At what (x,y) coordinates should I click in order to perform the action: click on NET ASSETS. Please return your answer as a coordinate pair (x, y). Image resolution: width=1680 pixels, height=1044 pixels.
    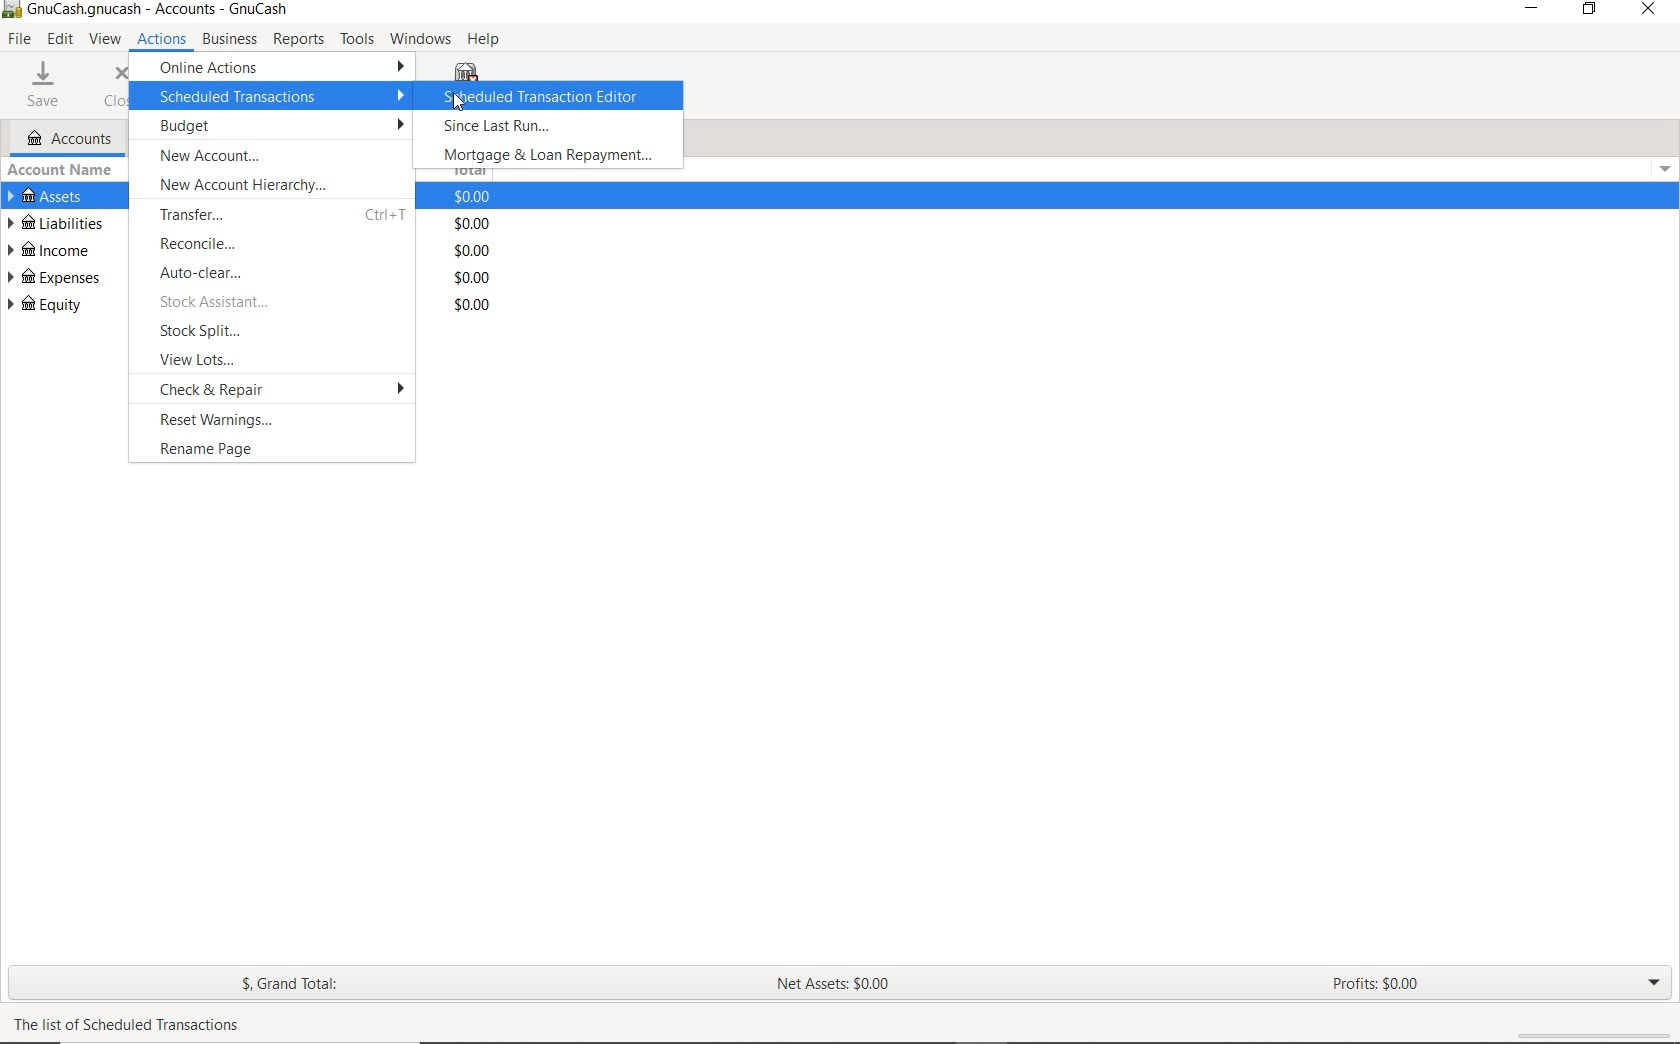
    Looking at the image, I should click on (837, 987).